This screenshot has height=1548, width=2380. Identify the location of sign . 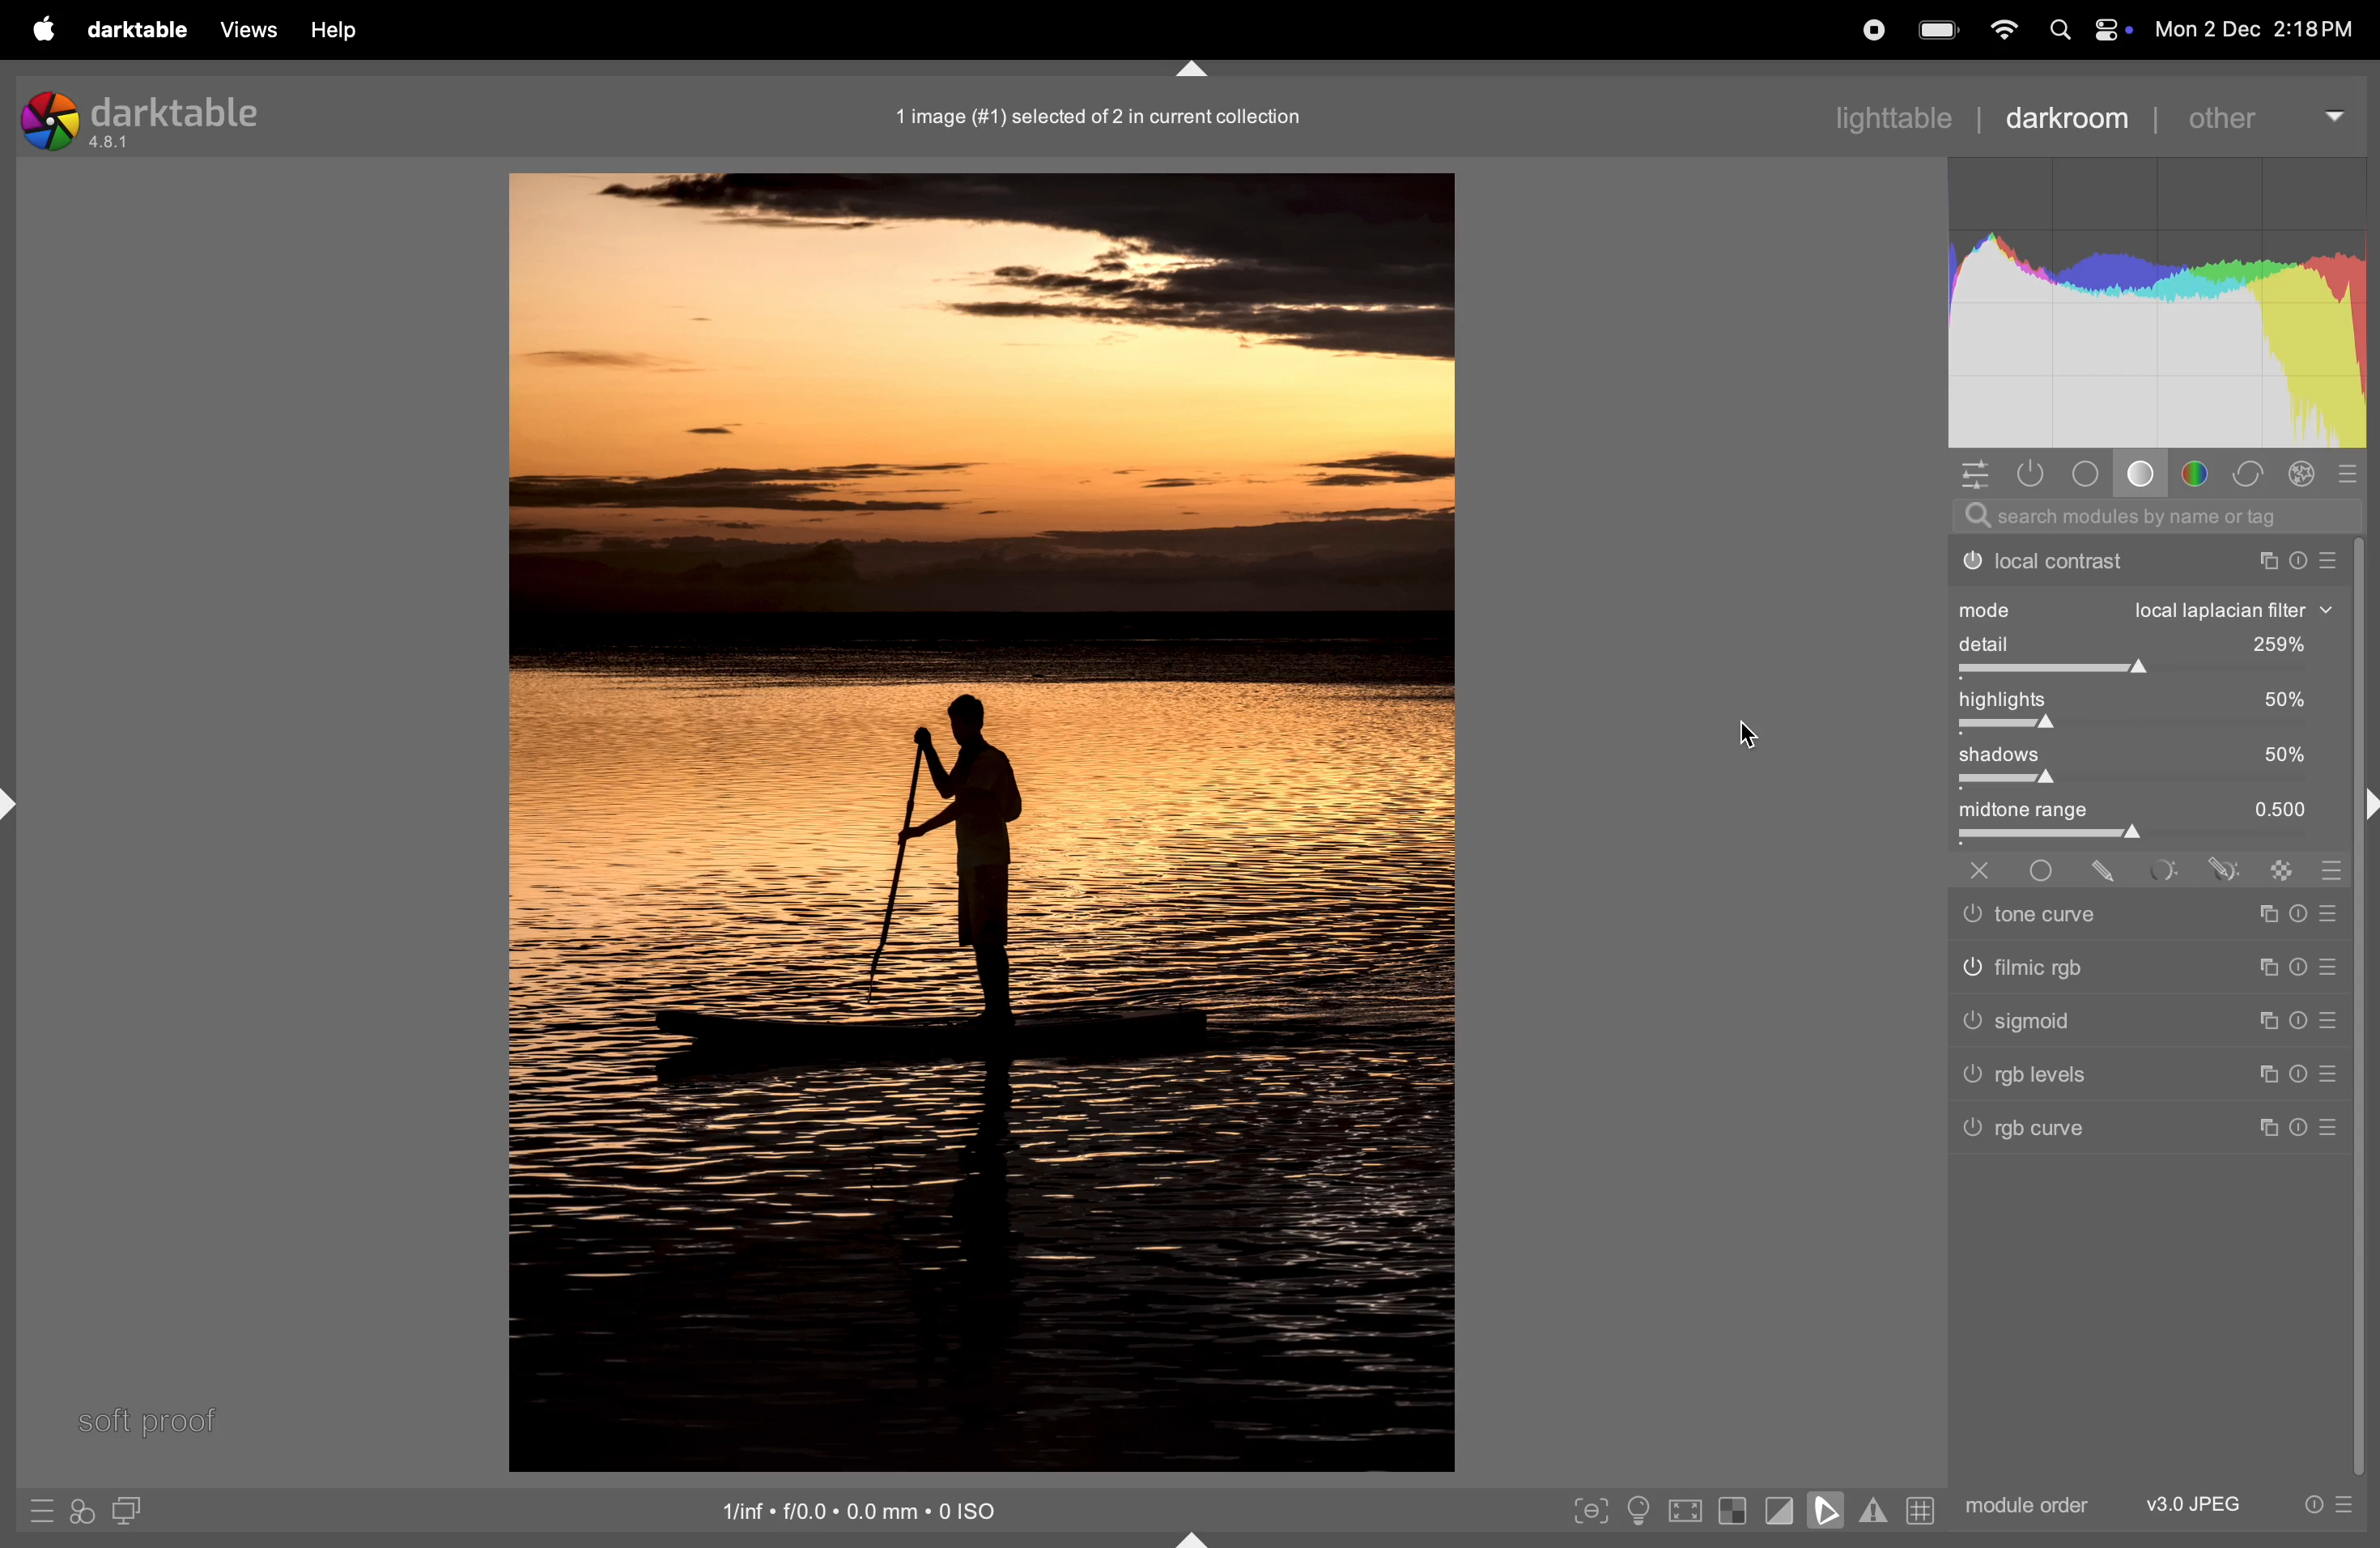
(2303, 918).